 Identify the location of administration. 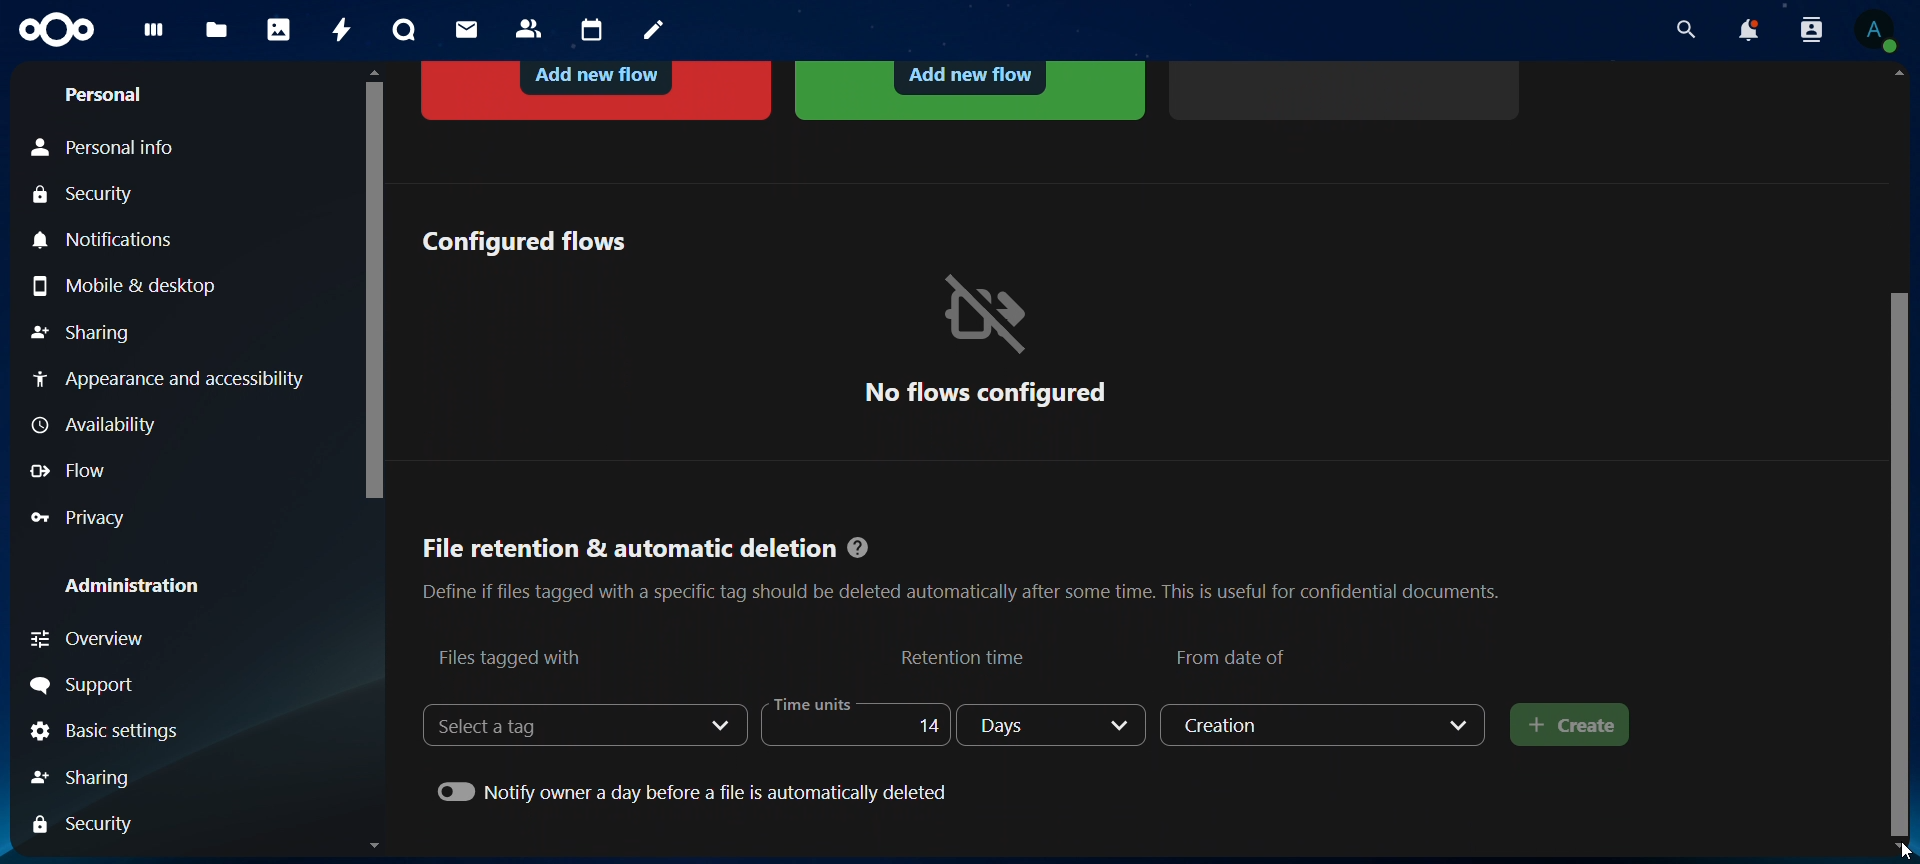
(134, 585).